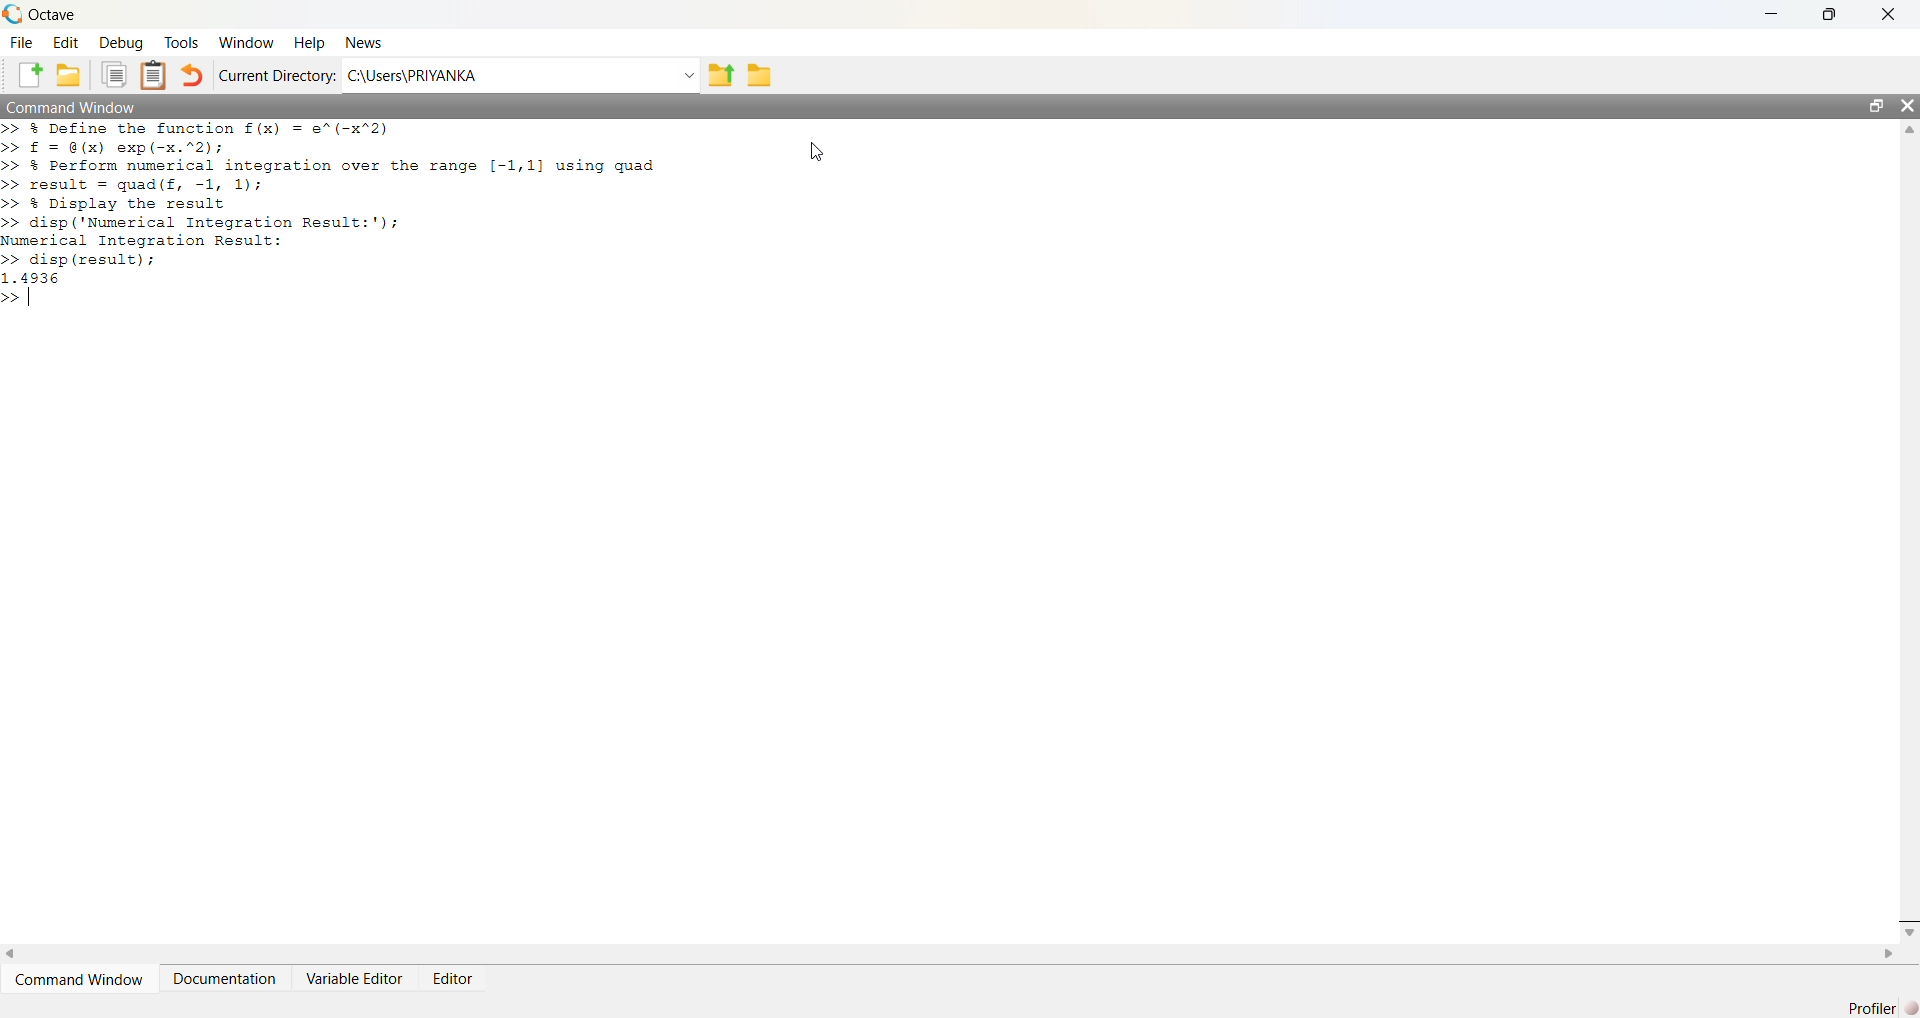 Image resolution: width=1920 pixels, height=1018 pixels. I want to click on Copy, so click(113, 74).